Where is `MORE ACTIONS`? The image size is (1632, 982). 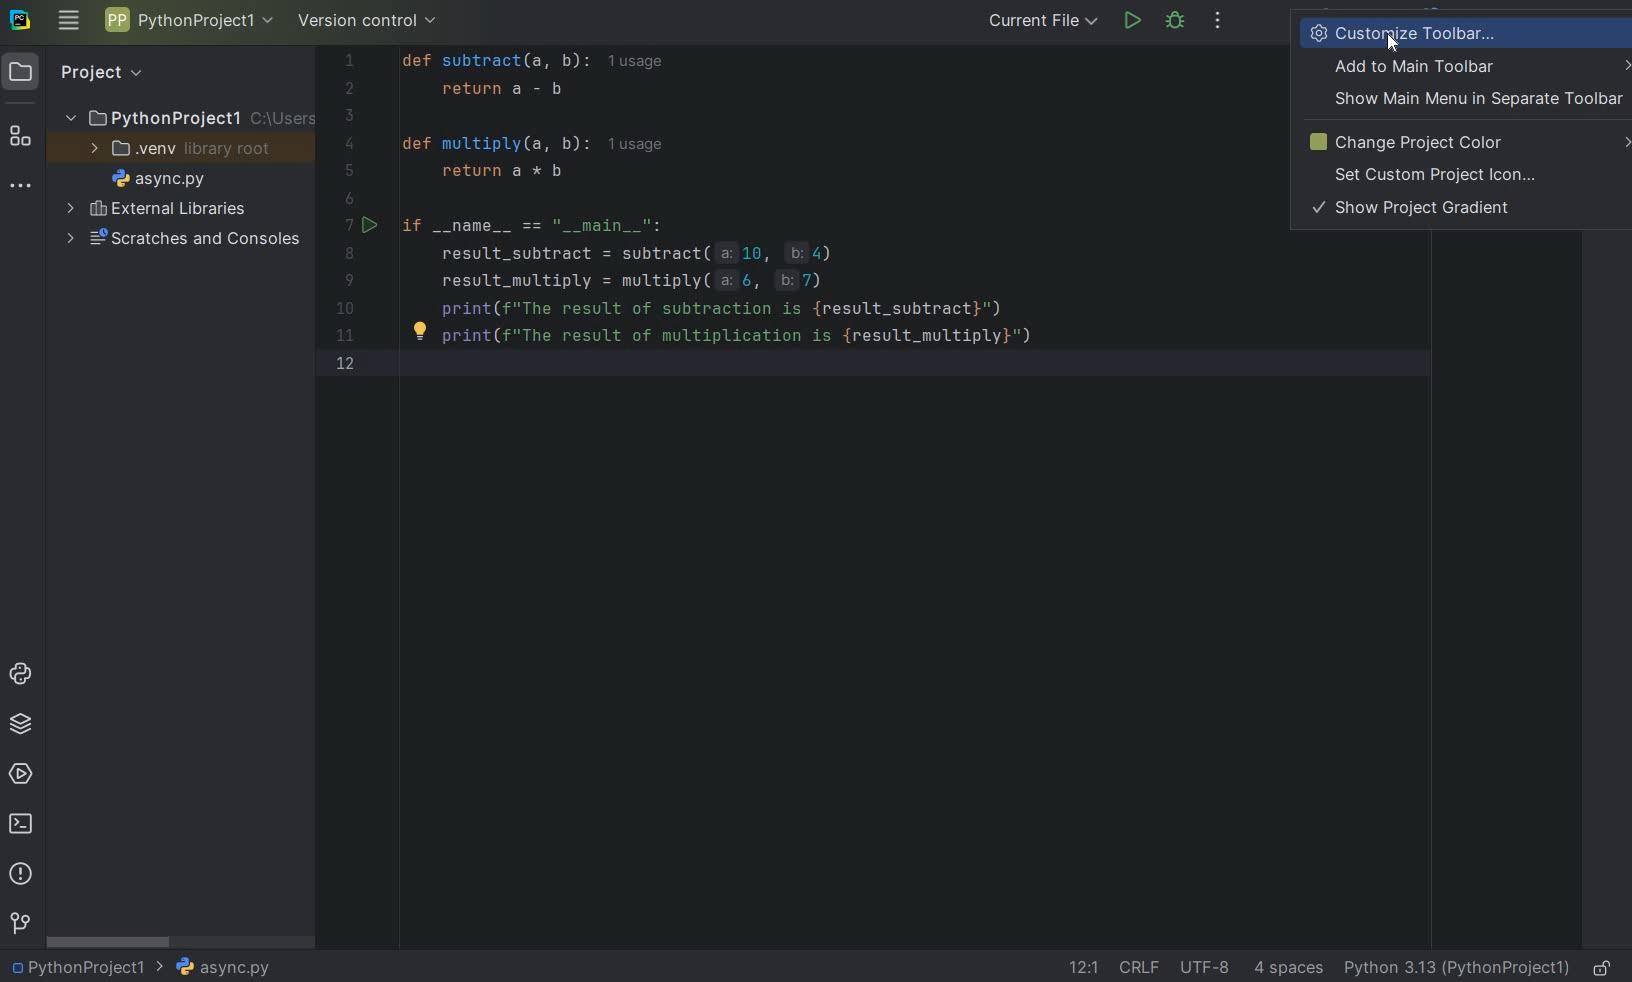
MORE ACTIONS is located at coordinates (1219, 21).